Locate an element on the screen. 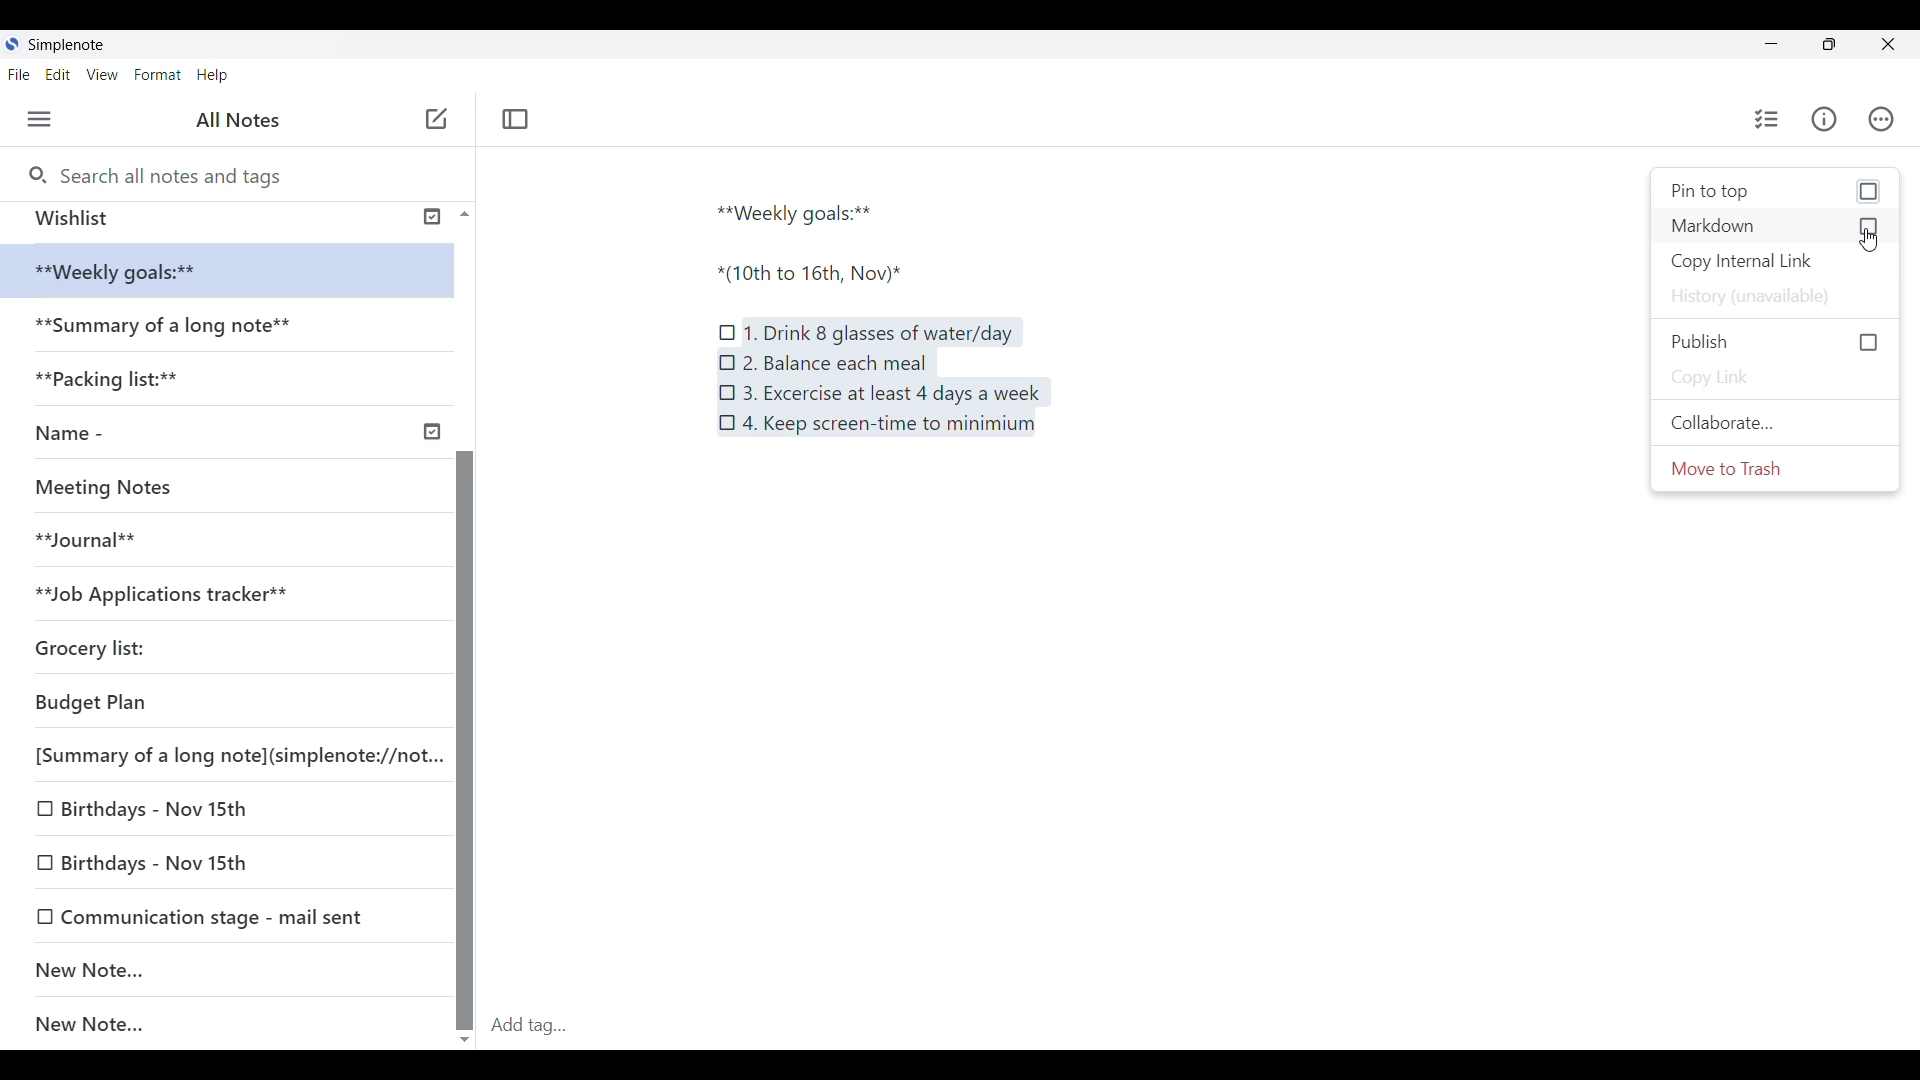 This screenshot has width=1920, height=1080. pin to top is located at coordinates (1776, 189).